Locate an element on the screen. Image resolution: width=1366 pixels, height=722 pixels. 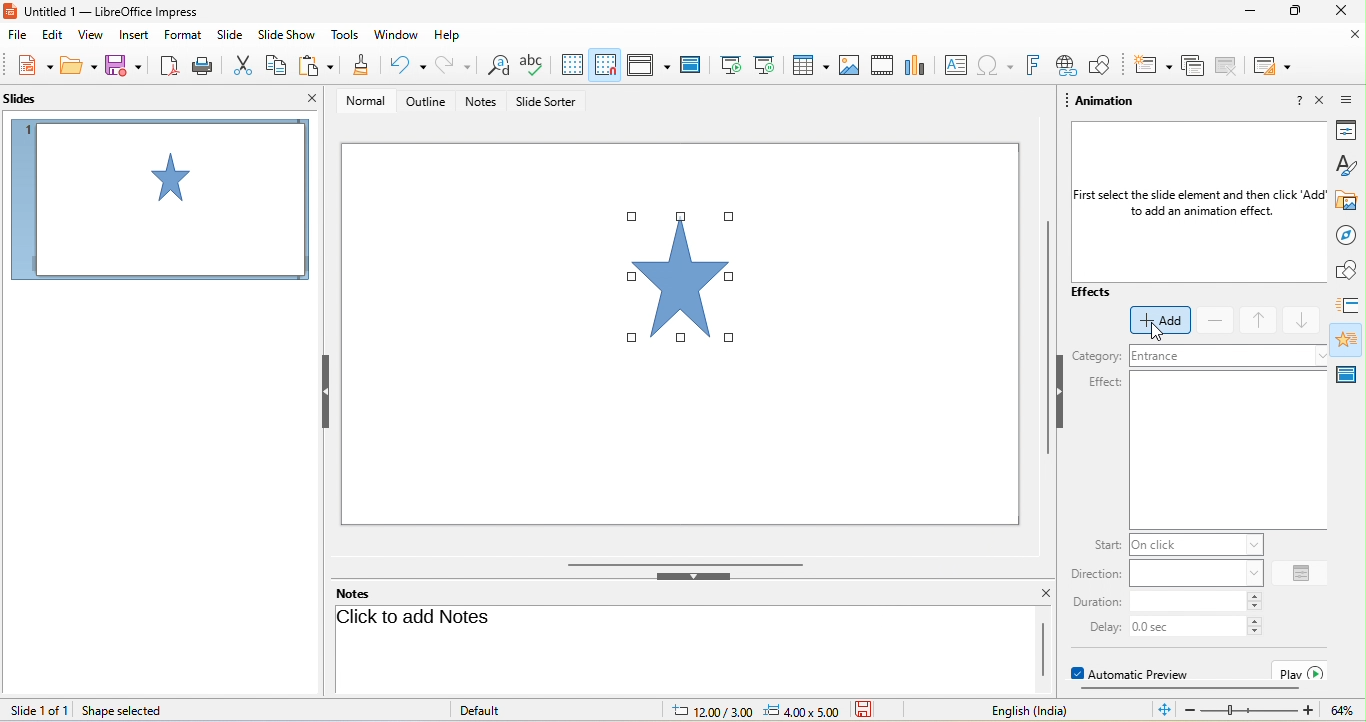
automatic preview is located at coordinates (1135, 673).